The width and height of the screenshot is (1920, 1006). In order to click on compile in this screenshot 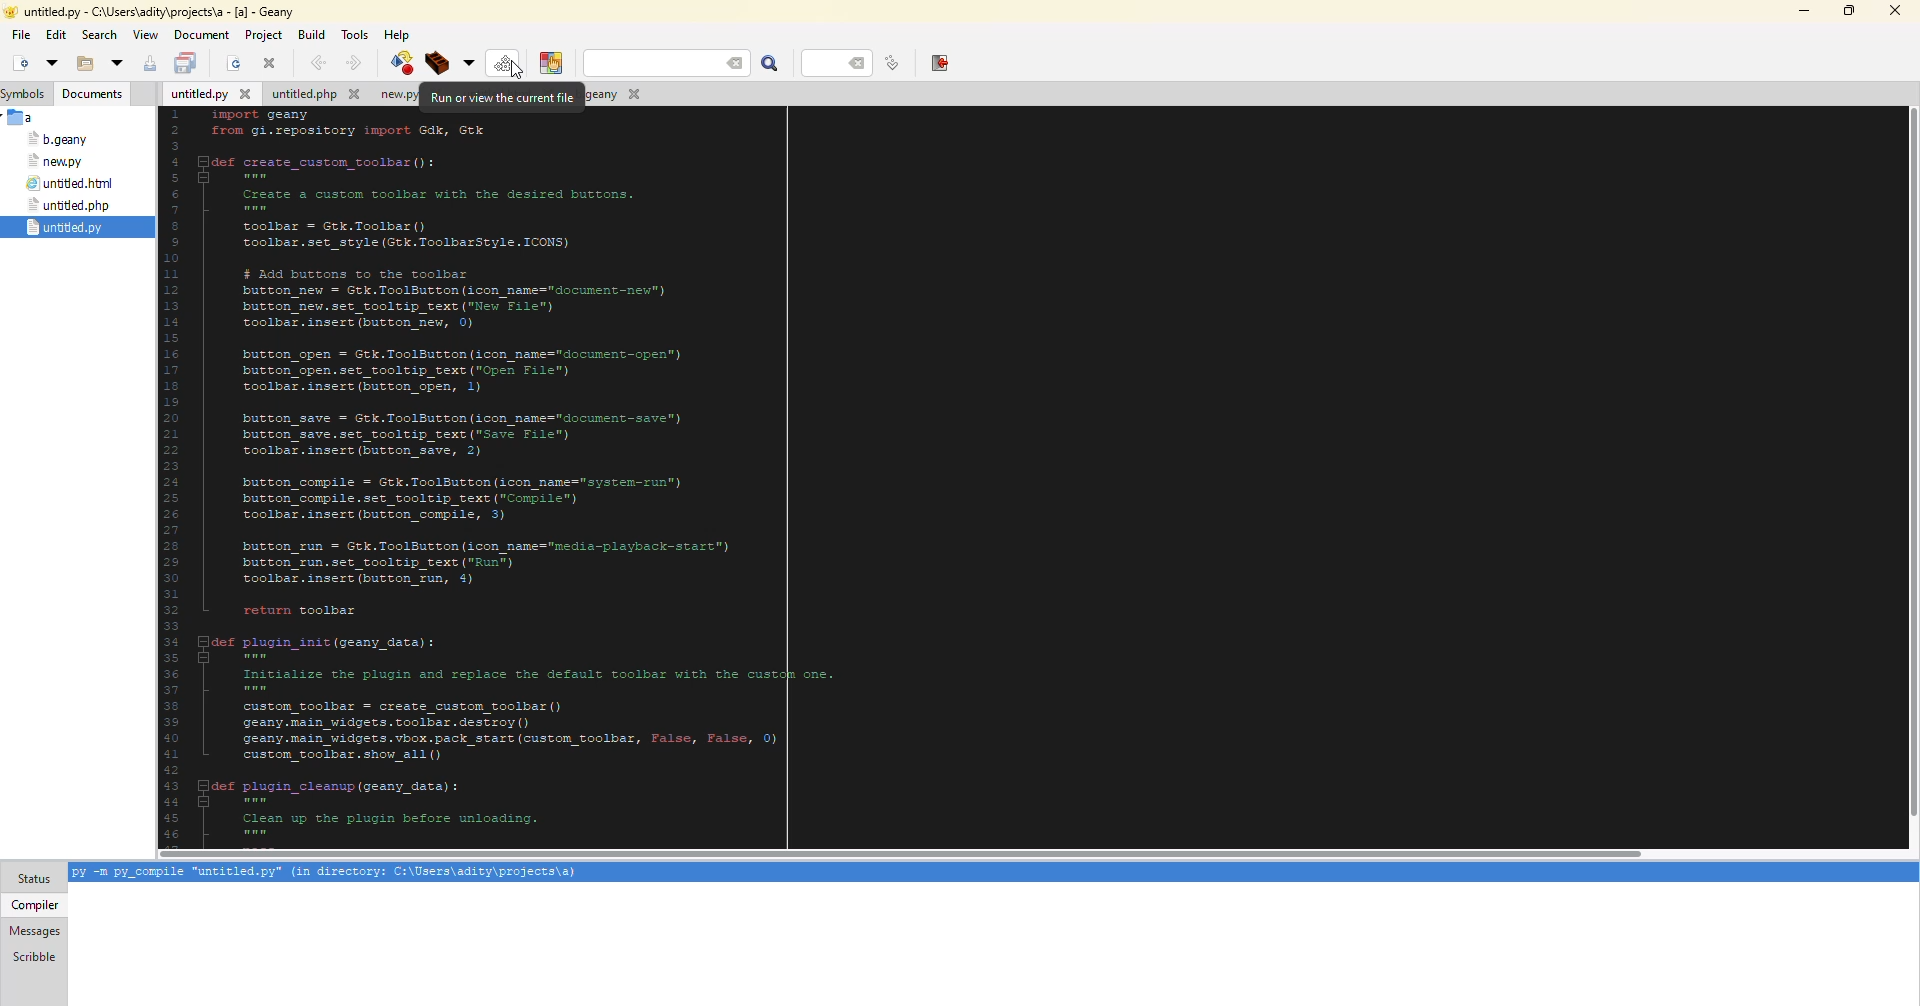, I will do `click(405, 61)`.